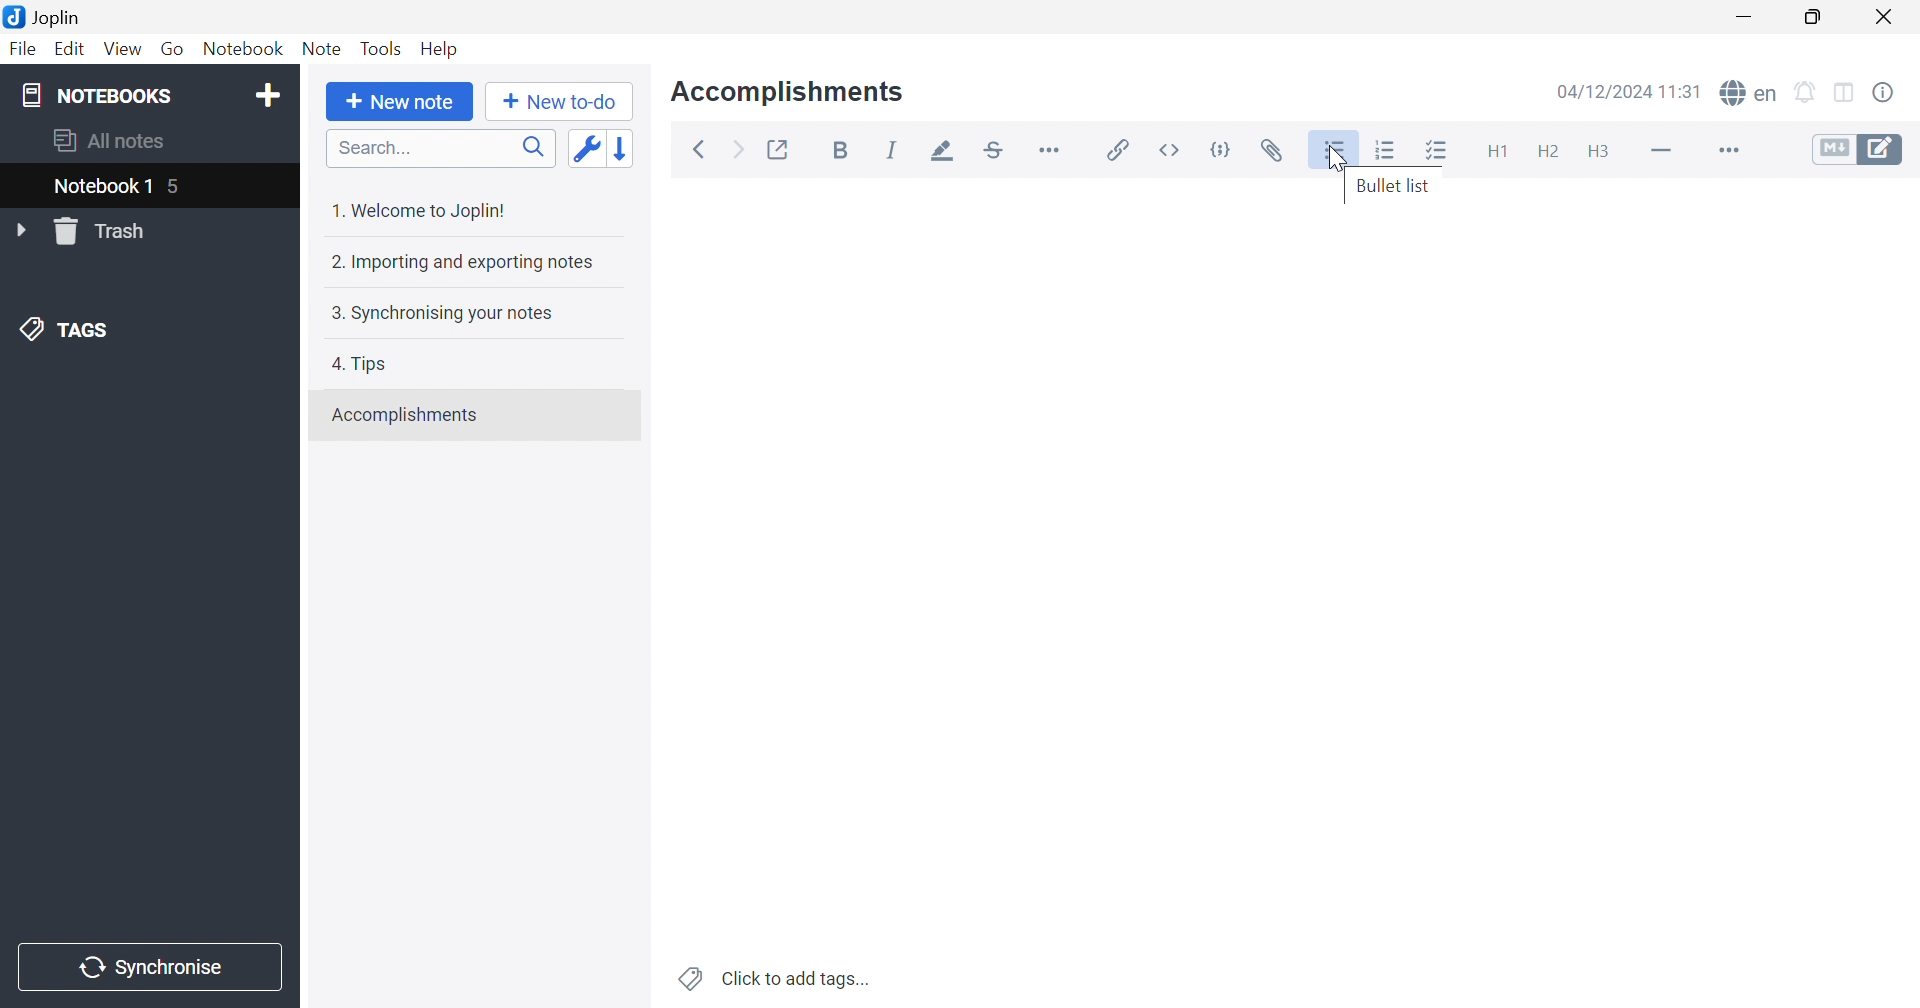  Describe the element at coordinates (106, 142) in the screenshot. I see `All notes` at that location.